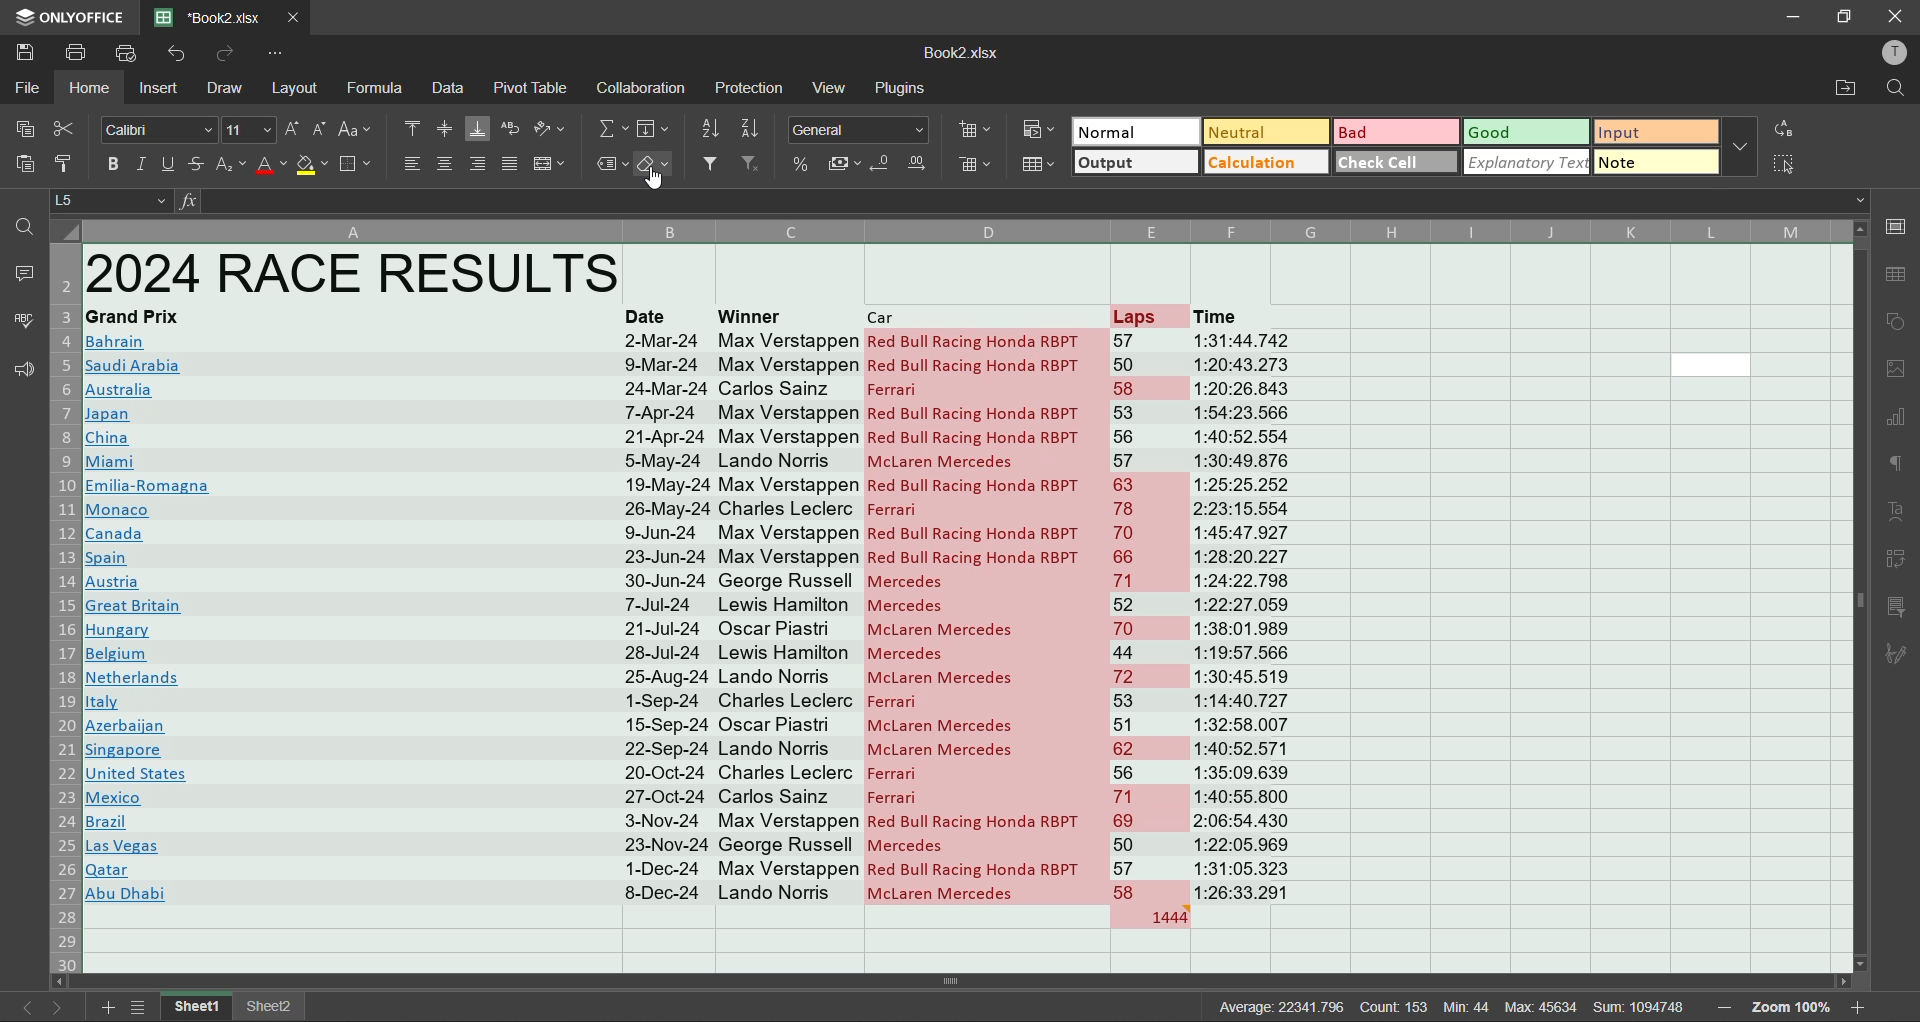  What do you see at coordinates (752, 165) in the screenshot?
I see `clear filter` at bounding box center [752, 165].